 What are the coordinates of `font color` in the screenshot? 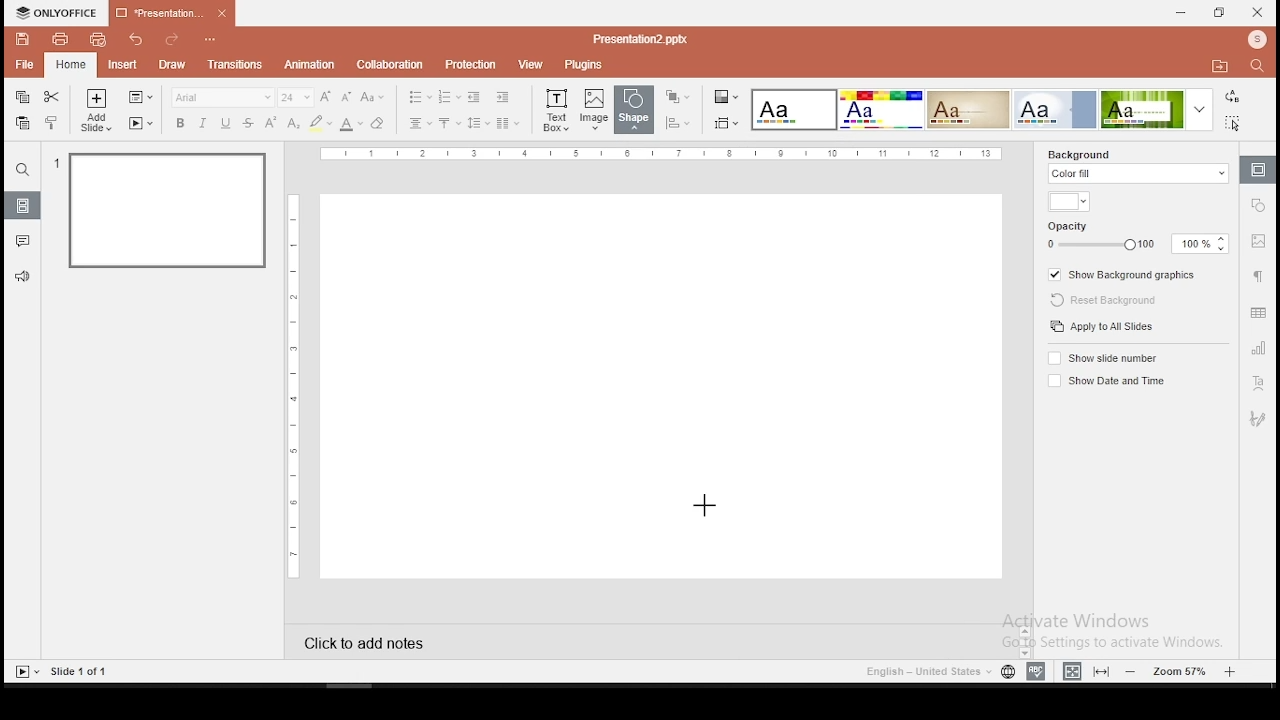 It's located at (351, 124).